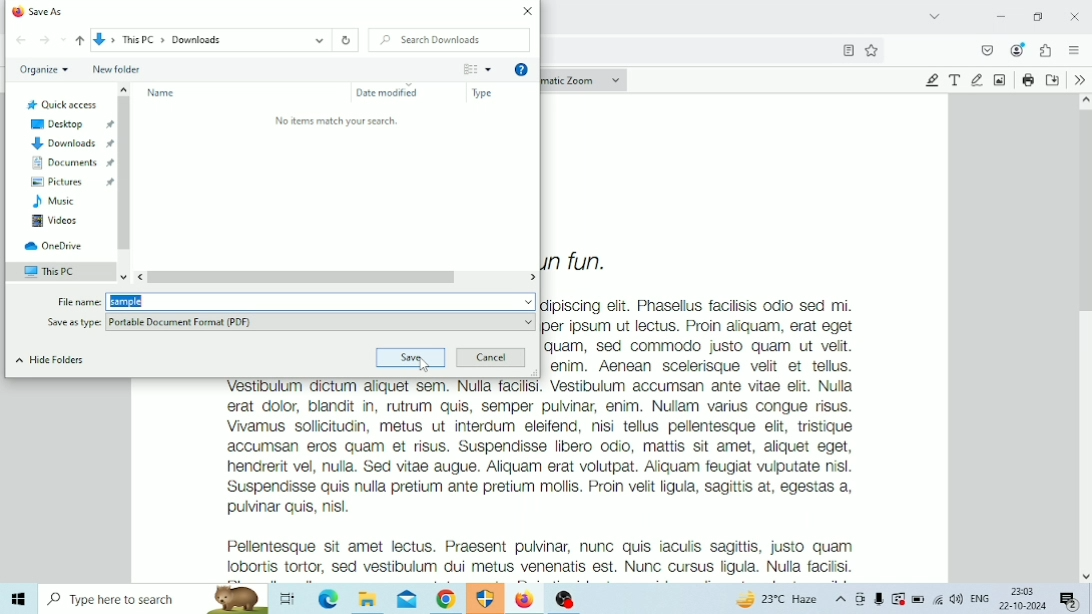 Image resolution: width=1092 pixels, height=614 pixels. What do you see at coordinates (988, 51) in the screenshot?
I see `Save to pocket` at bounding box center [988, 51].